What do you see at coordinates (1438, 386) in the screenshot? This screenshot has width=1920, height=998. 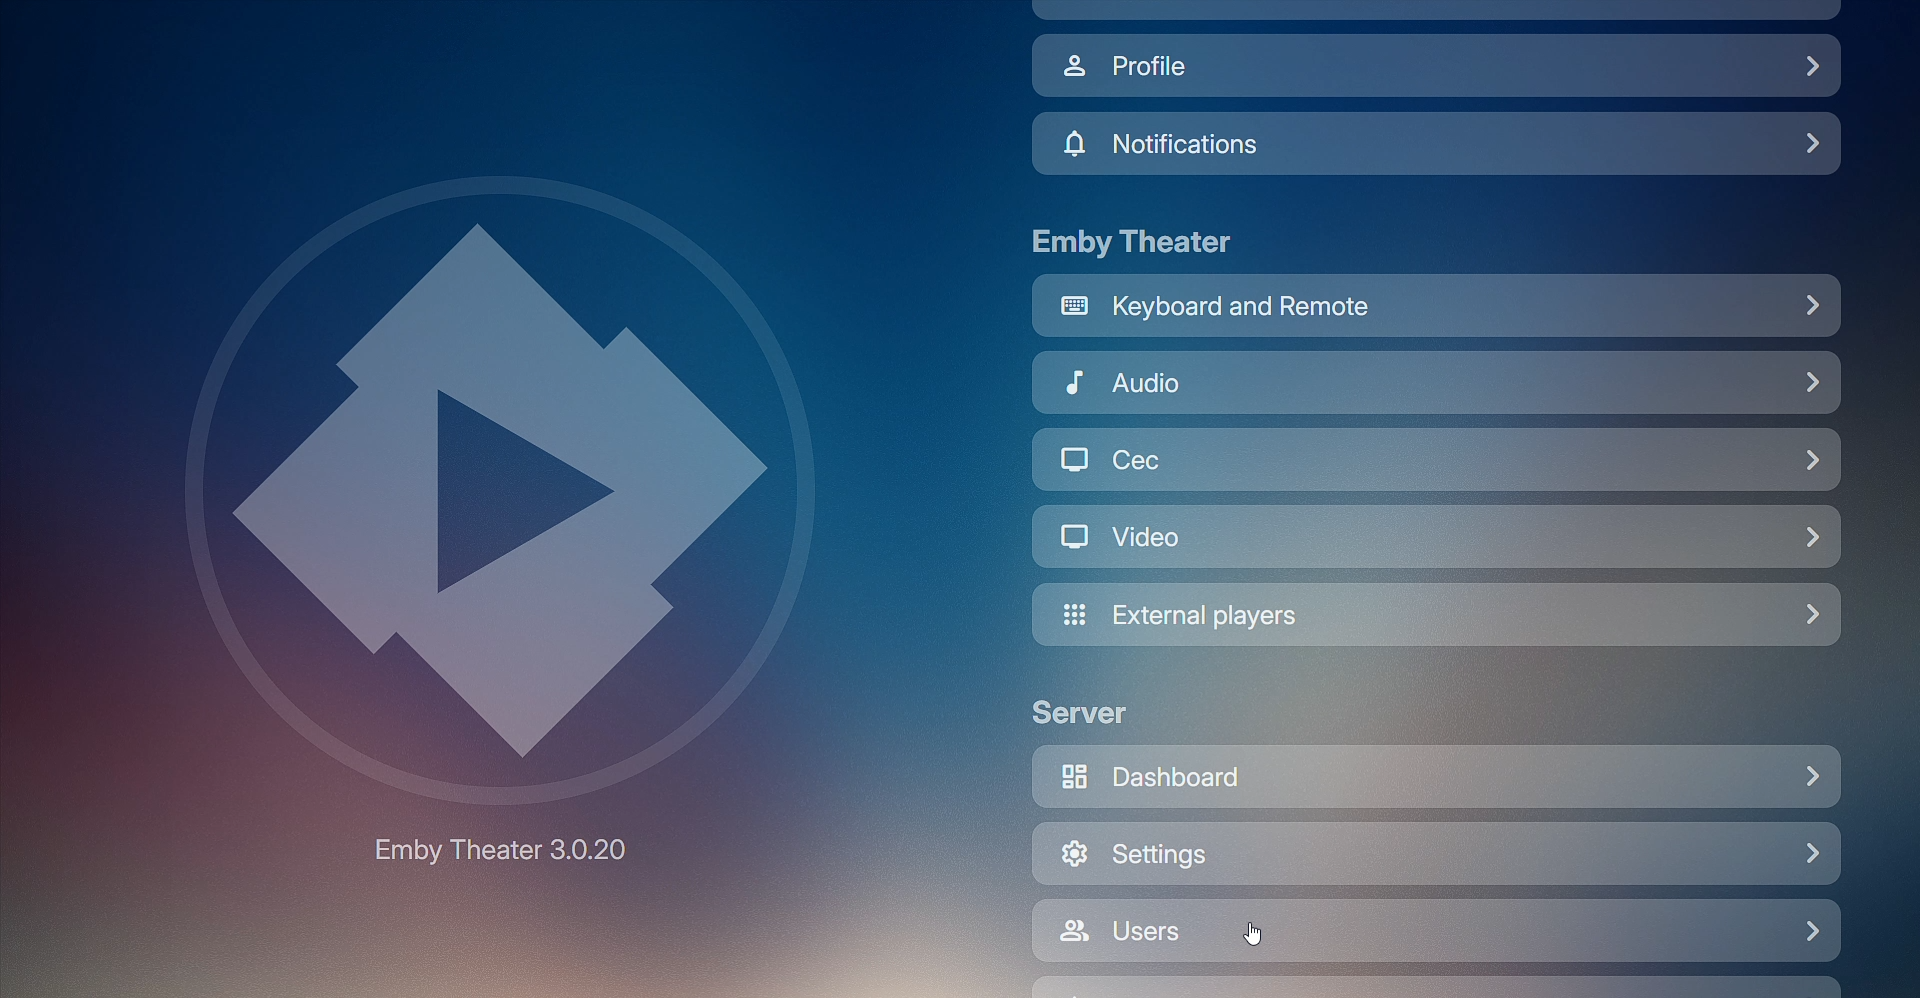 I see `Audio` at bounding box center [1438, 386].